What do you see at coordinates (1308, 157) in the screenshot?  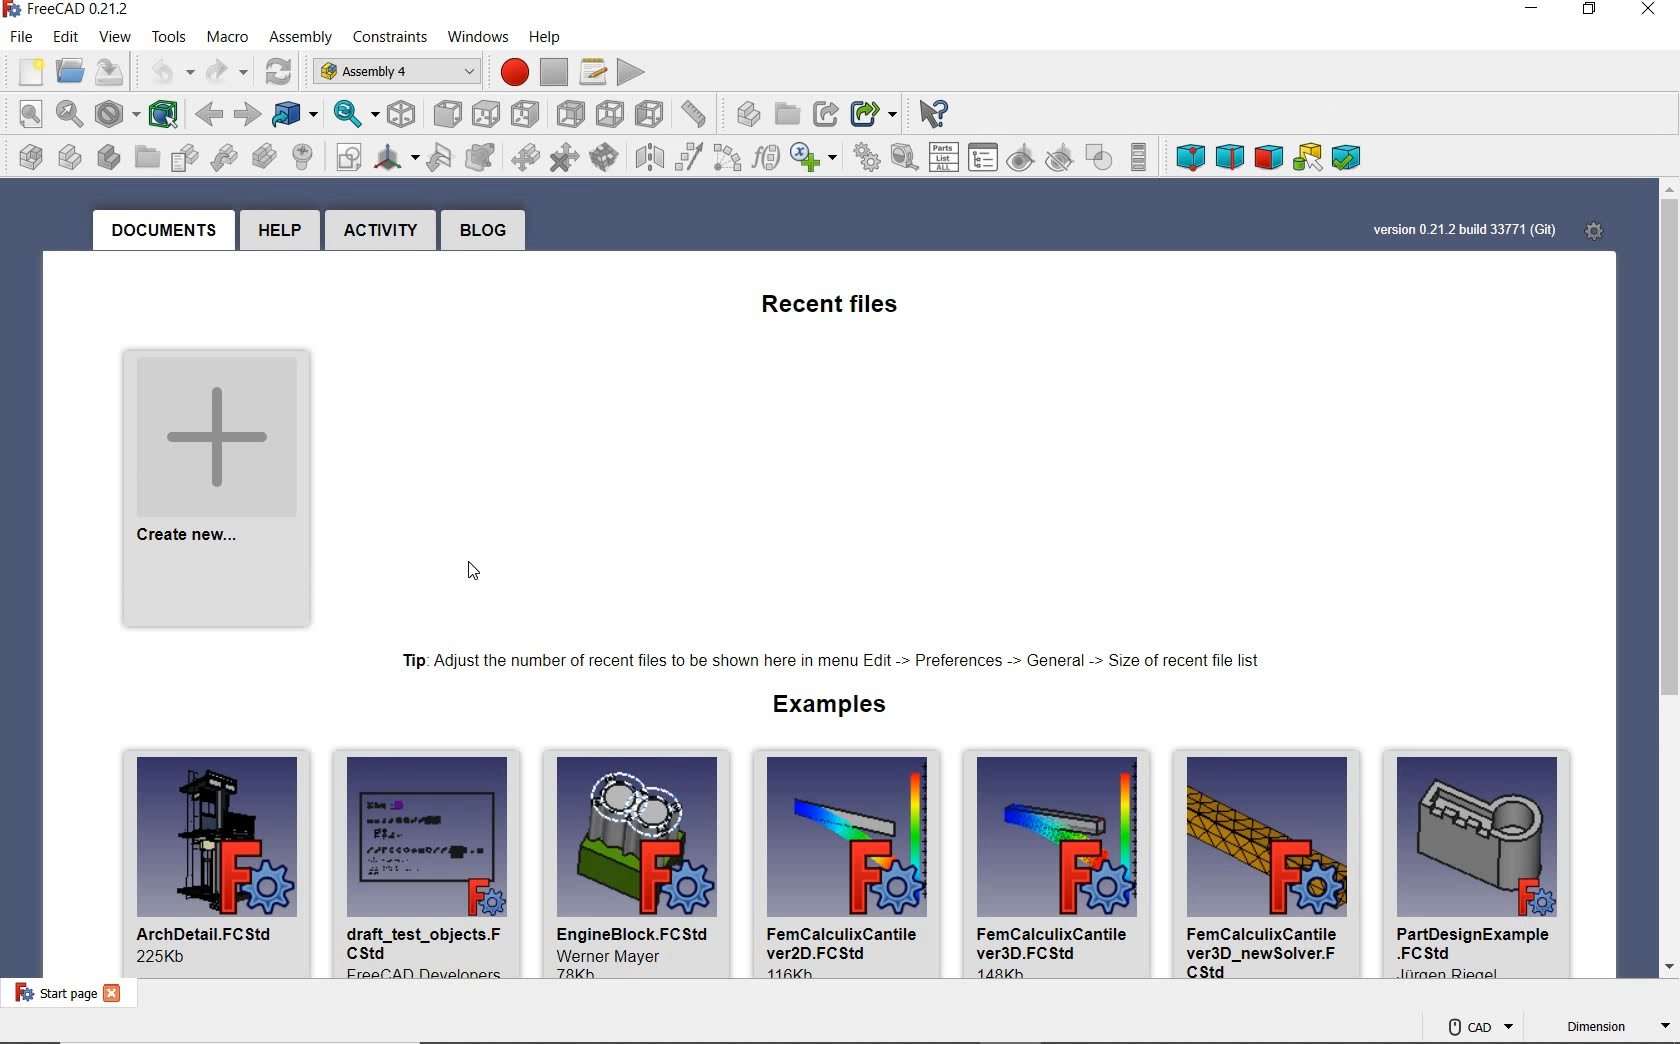 I see `3D View` at bounding box center [1308, 157].